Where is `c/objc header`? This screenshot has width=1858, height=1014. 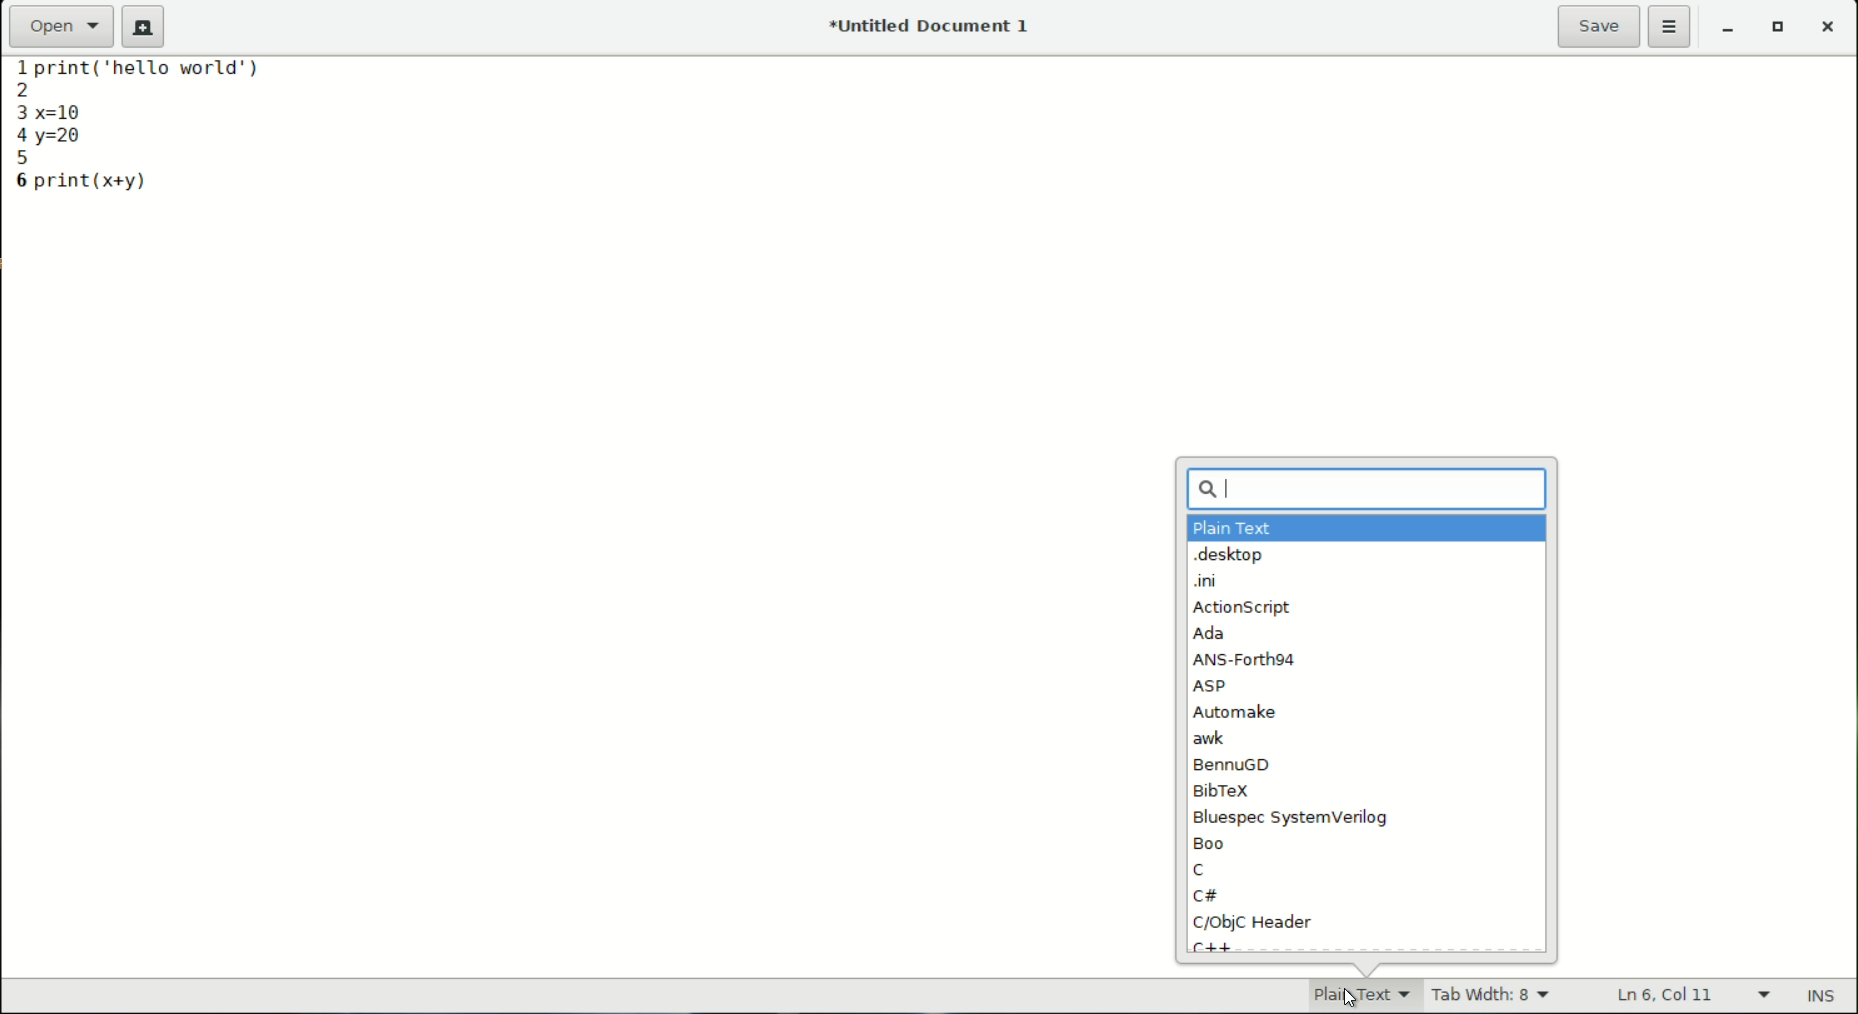 c/objc header is located at coordinates (1254, 924).